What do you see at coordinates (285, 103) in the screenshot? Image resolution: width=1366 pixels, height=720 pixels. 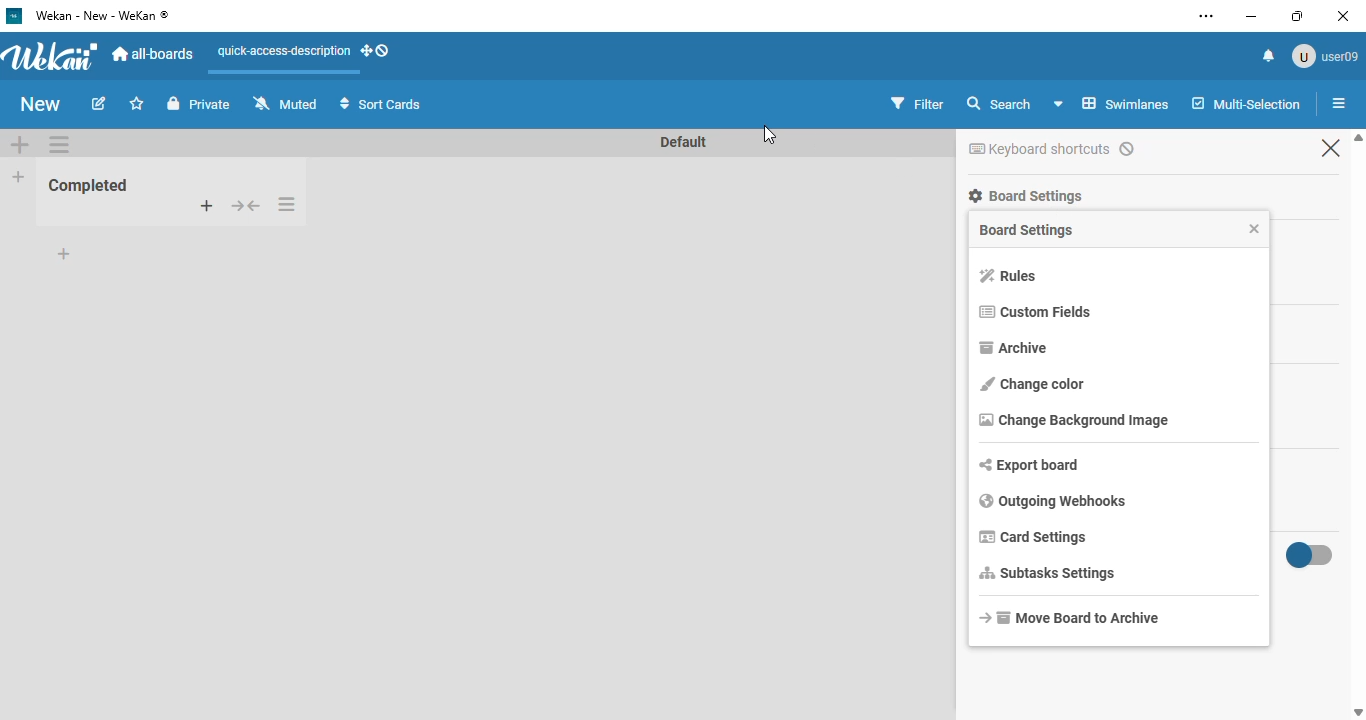 I see `muted` at bounding box center [285, 103].